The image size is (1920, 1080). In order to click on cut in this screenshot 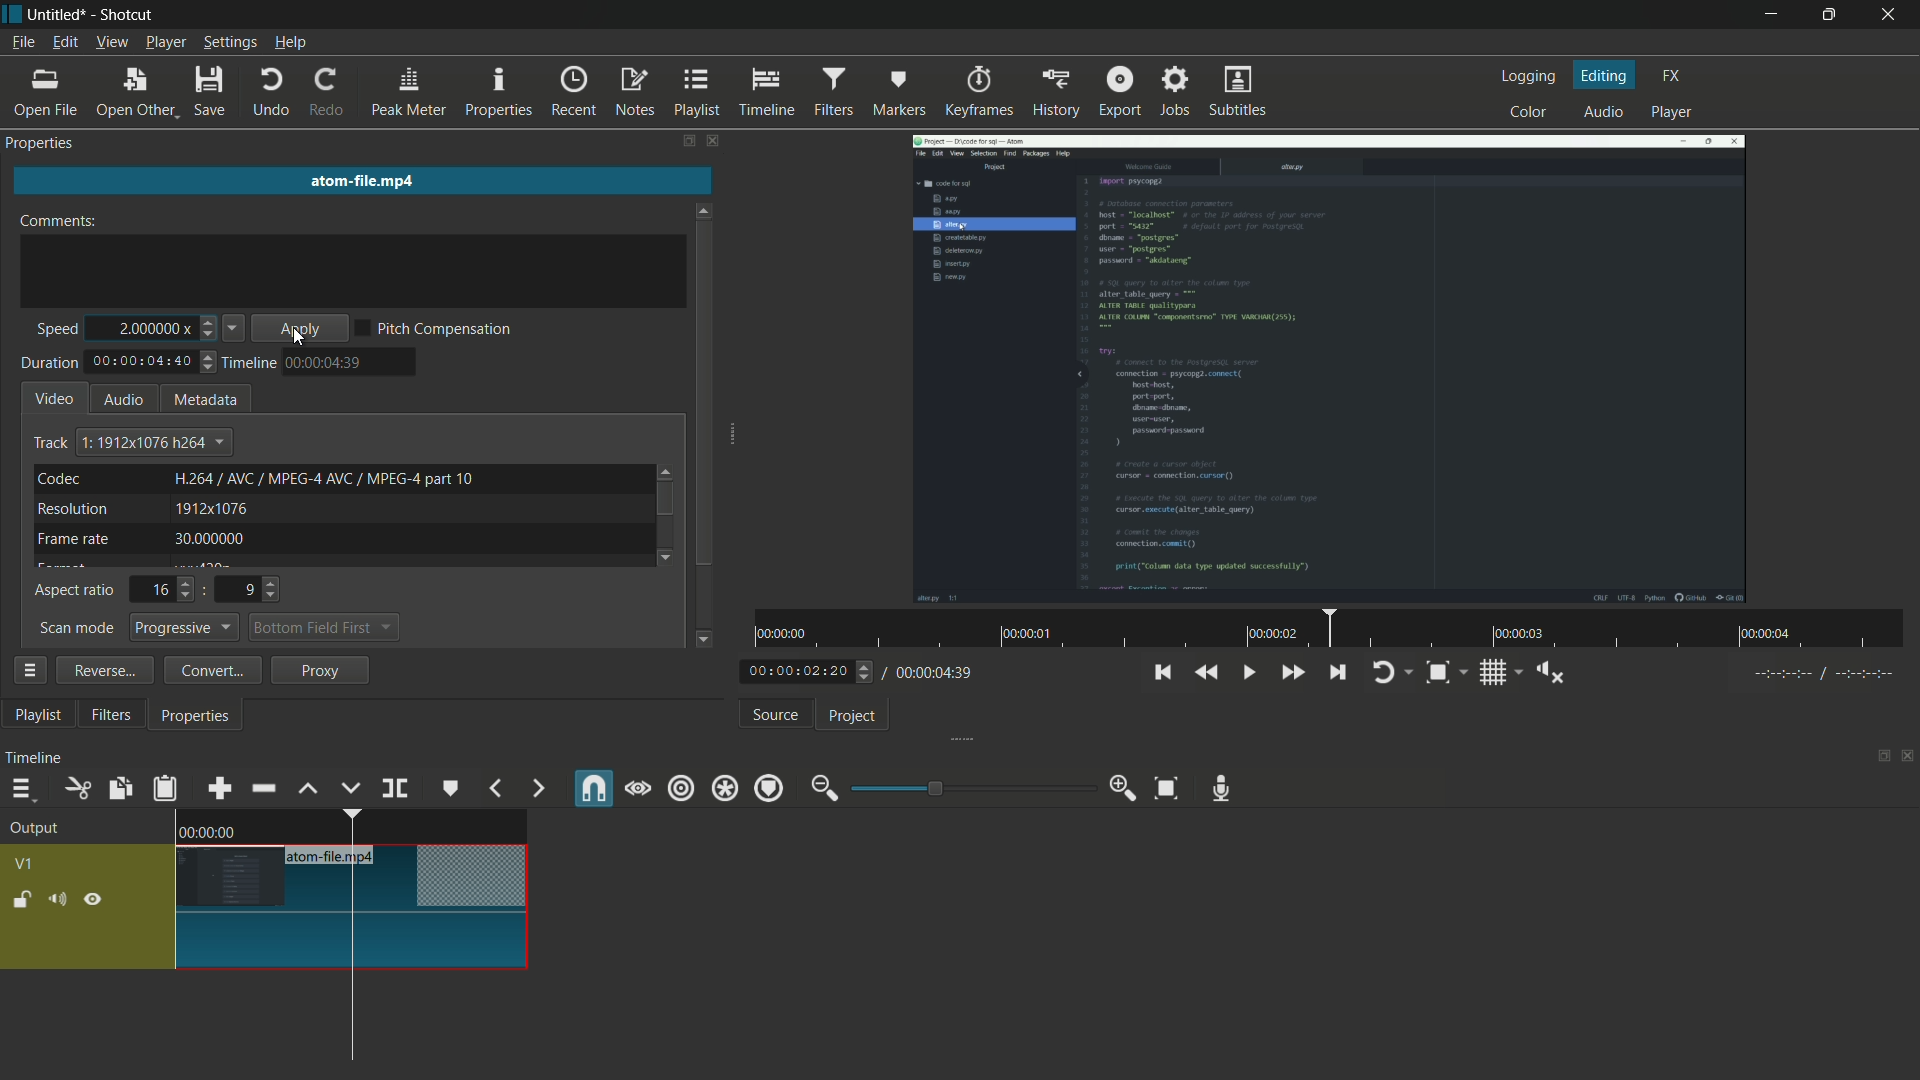, I will do `click(74, 788)`.